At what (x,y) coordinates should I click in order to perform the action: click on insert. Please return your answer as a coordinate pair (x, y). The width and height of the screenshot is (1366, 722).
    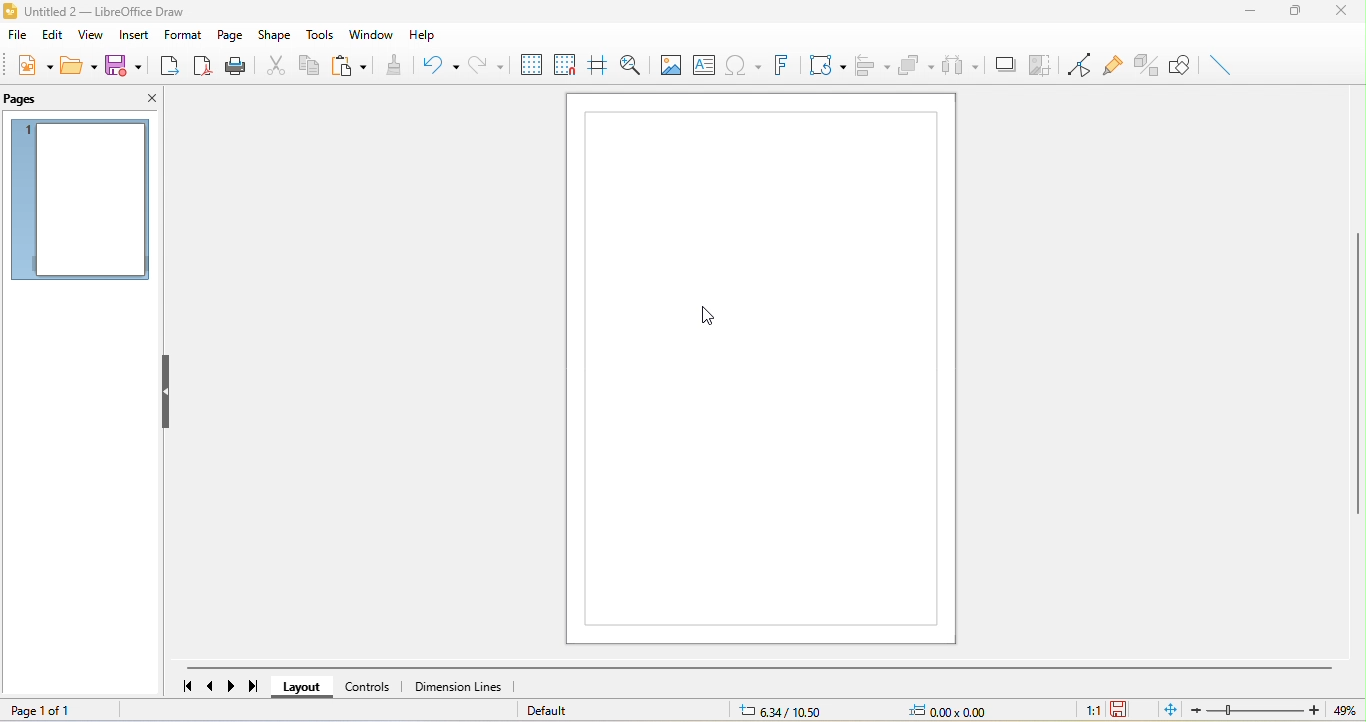
    Looking at the image, I should click on (132, 34).